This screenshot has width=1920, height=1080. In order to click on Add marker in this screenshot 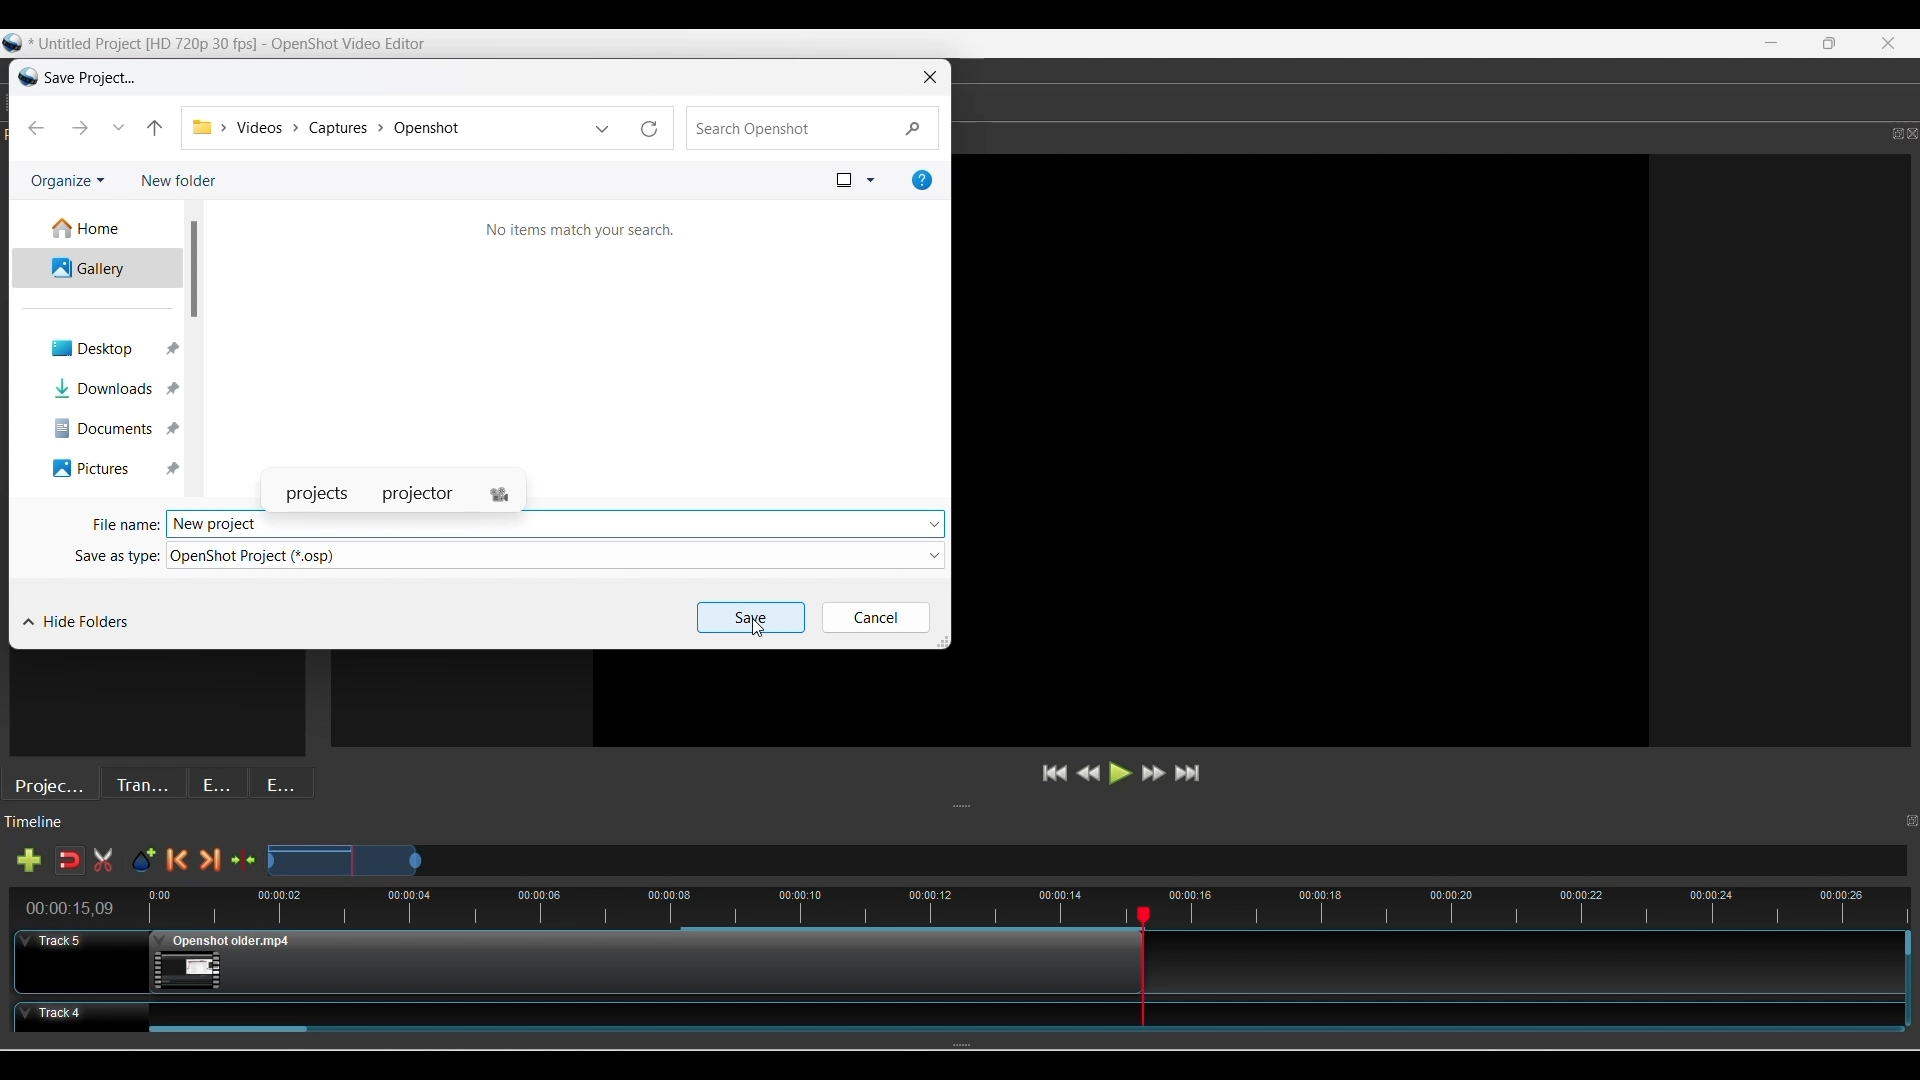, I will do `click(143, 861)`.